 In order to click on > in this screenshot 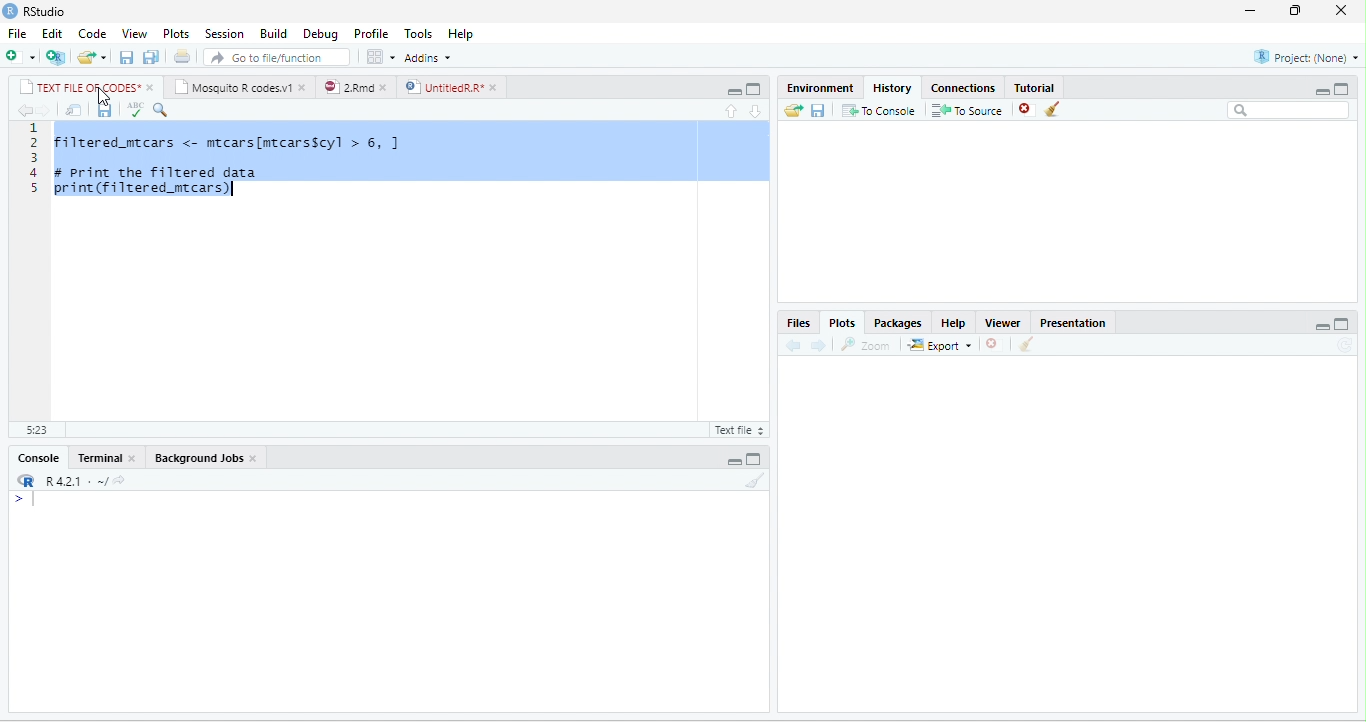, I will do `click(30, 499)`.